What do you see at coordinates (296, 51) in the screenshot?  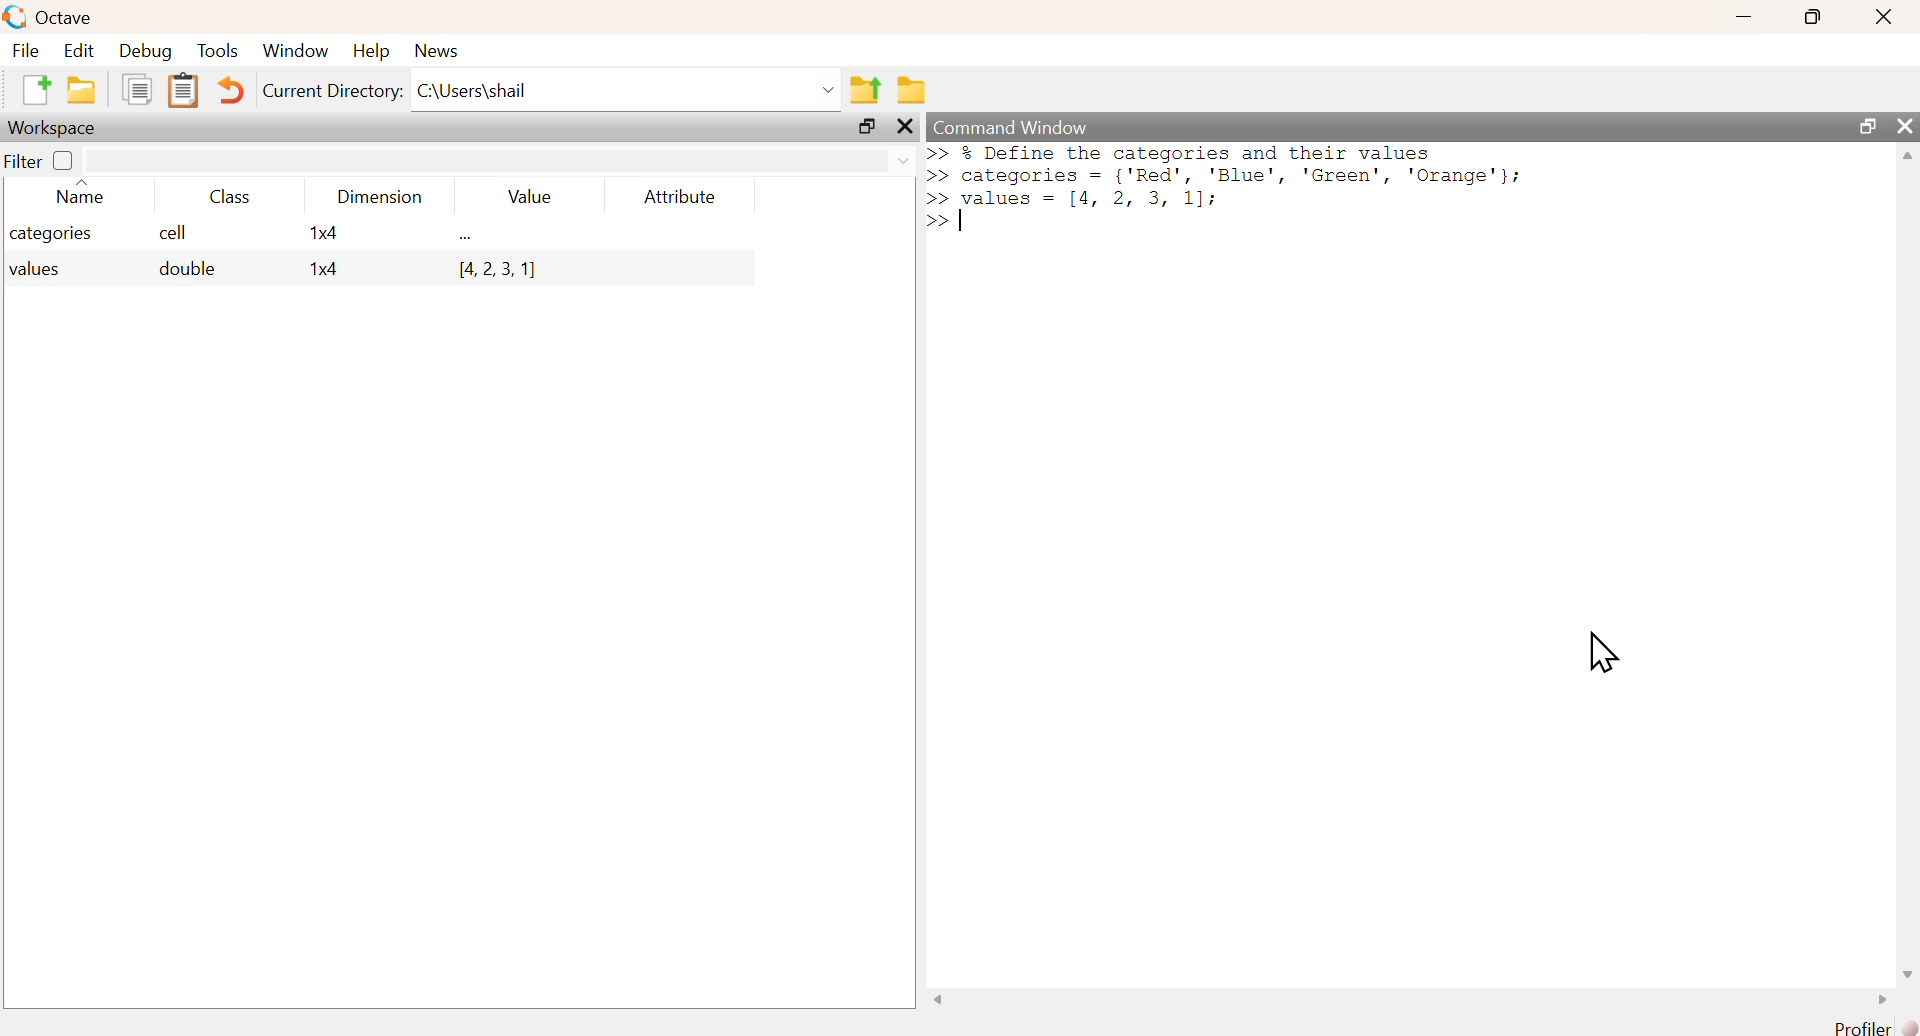 I see `Window` at bounding box center [296, 51].